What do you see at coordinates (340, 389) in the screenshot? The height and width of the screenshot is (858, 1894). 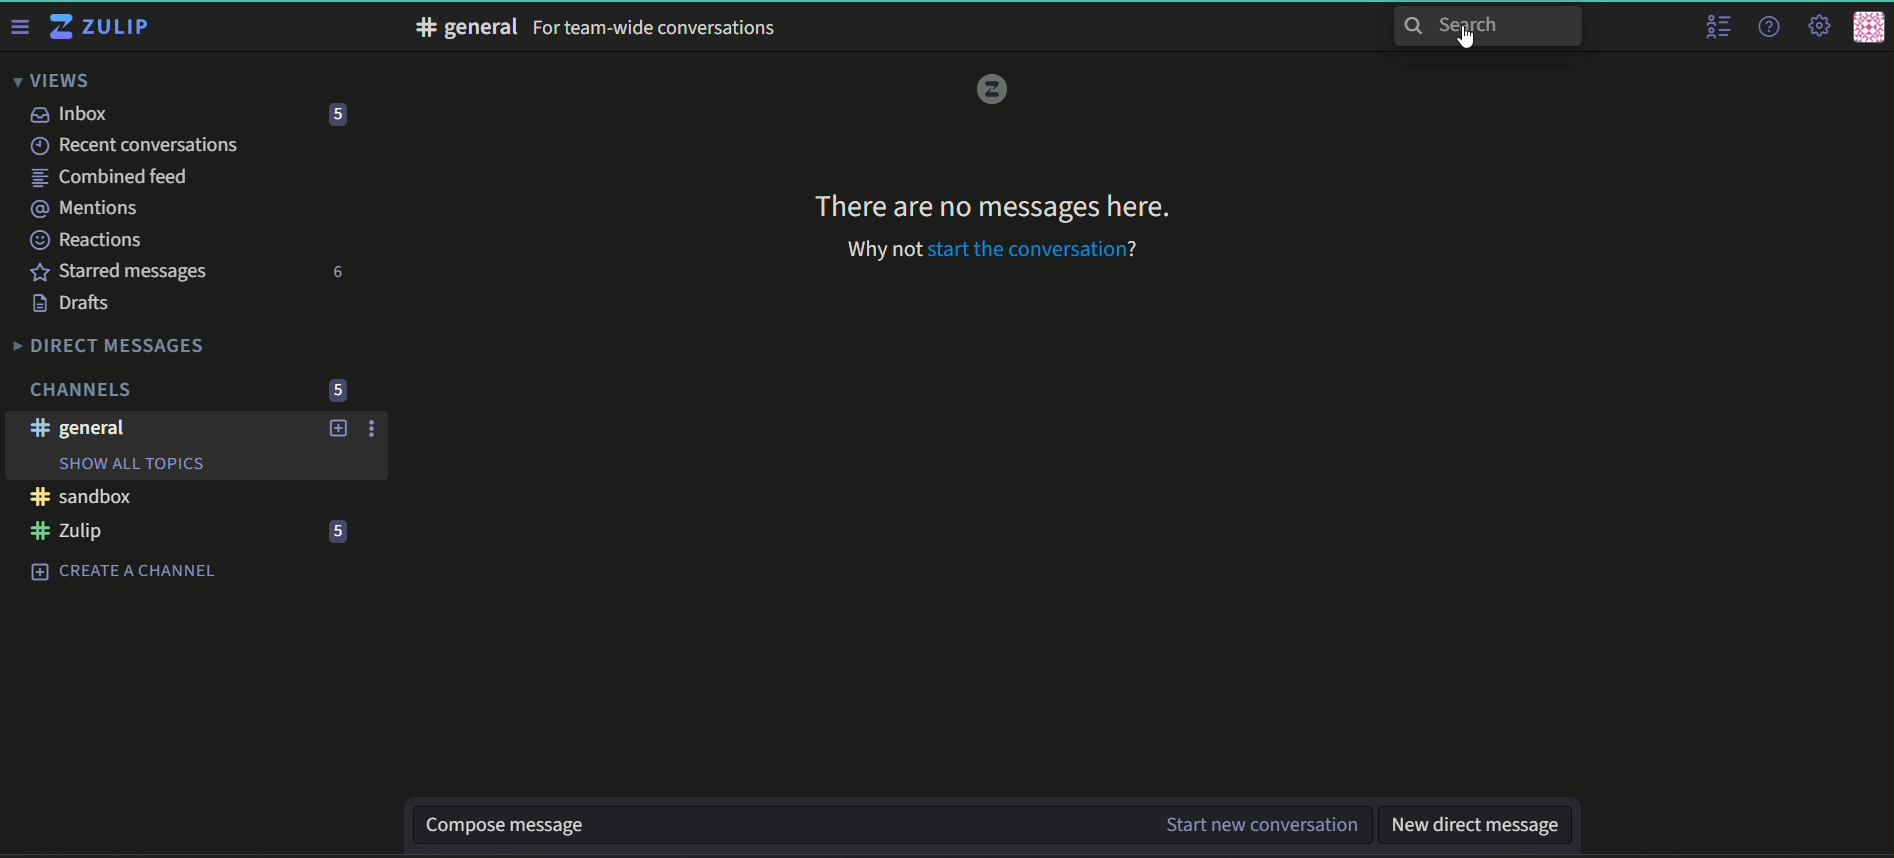 I see `number` at bounding box center [340, 389].